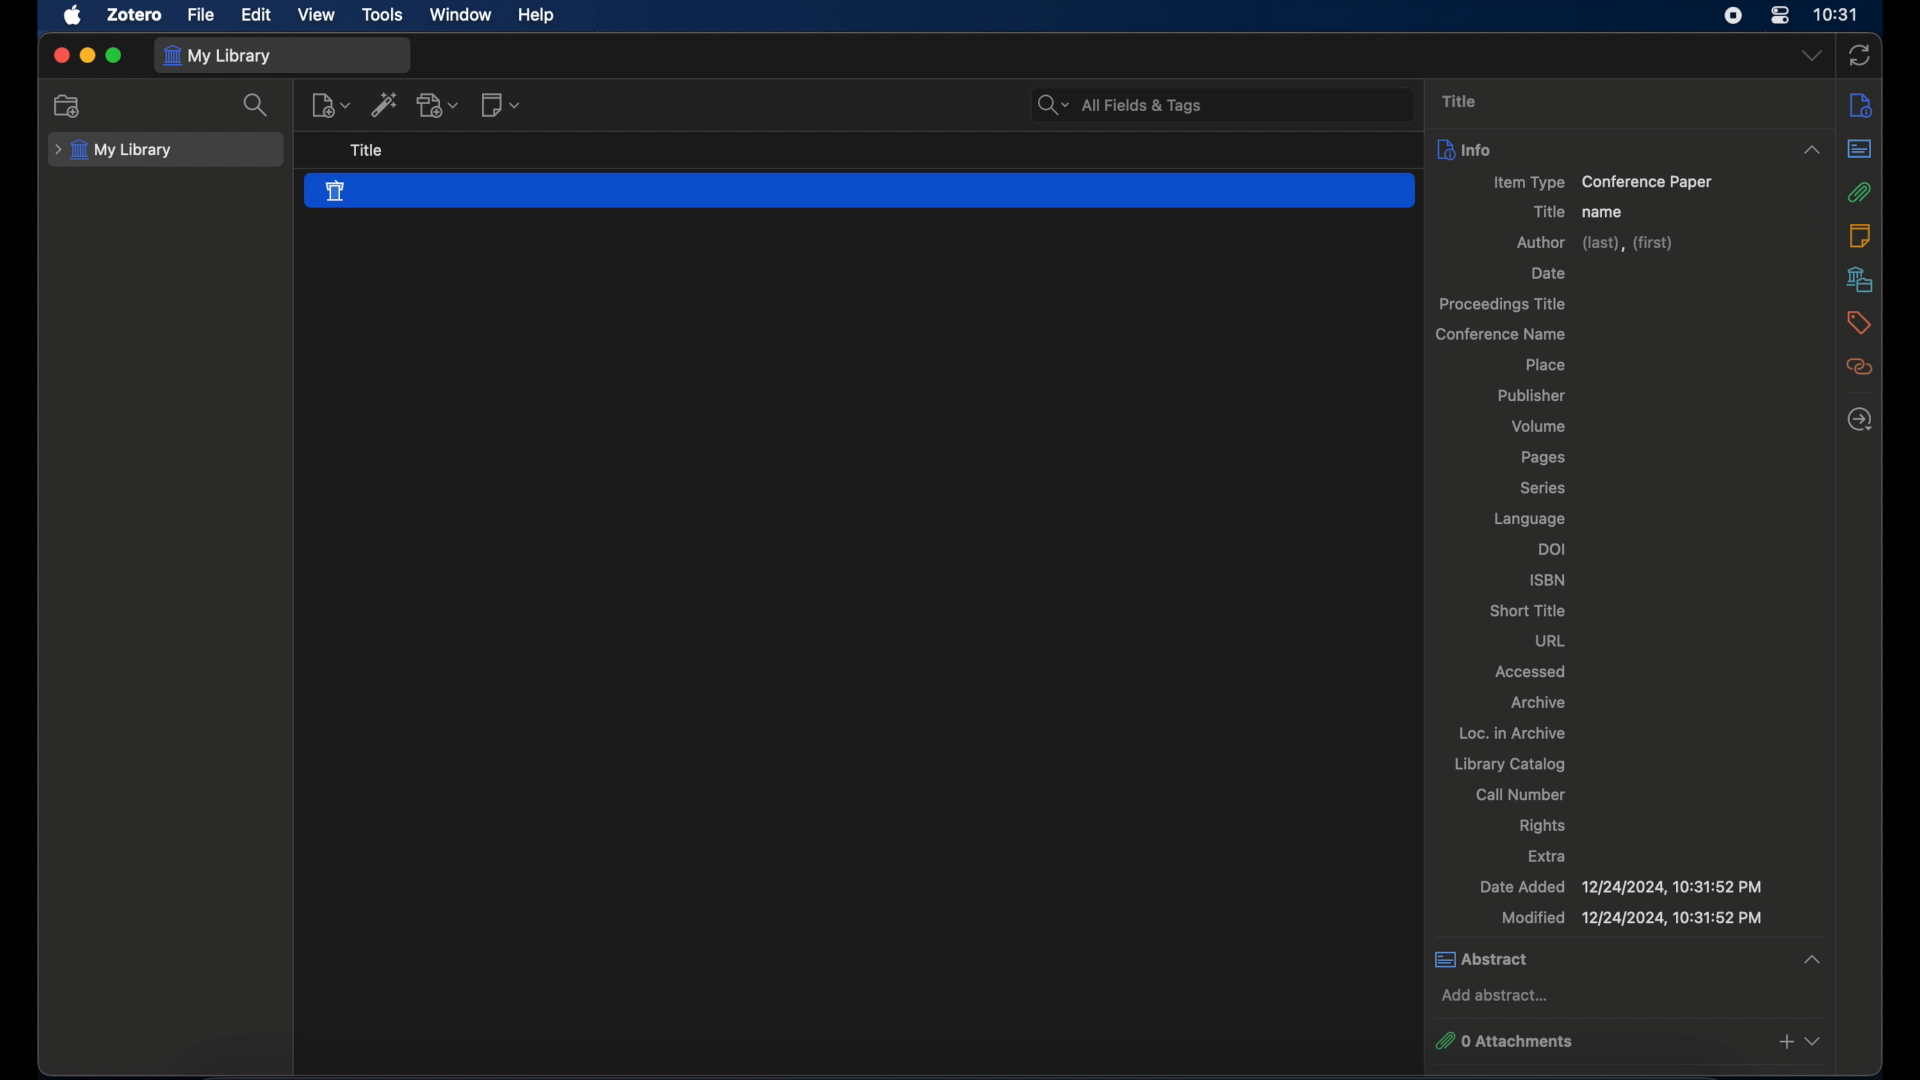 This screenshot has height=1080, width=1920. What do you see at coordinates (1505, 305) in the screenshot?
I see `proceedings title` at bounding box center [1505, 305].